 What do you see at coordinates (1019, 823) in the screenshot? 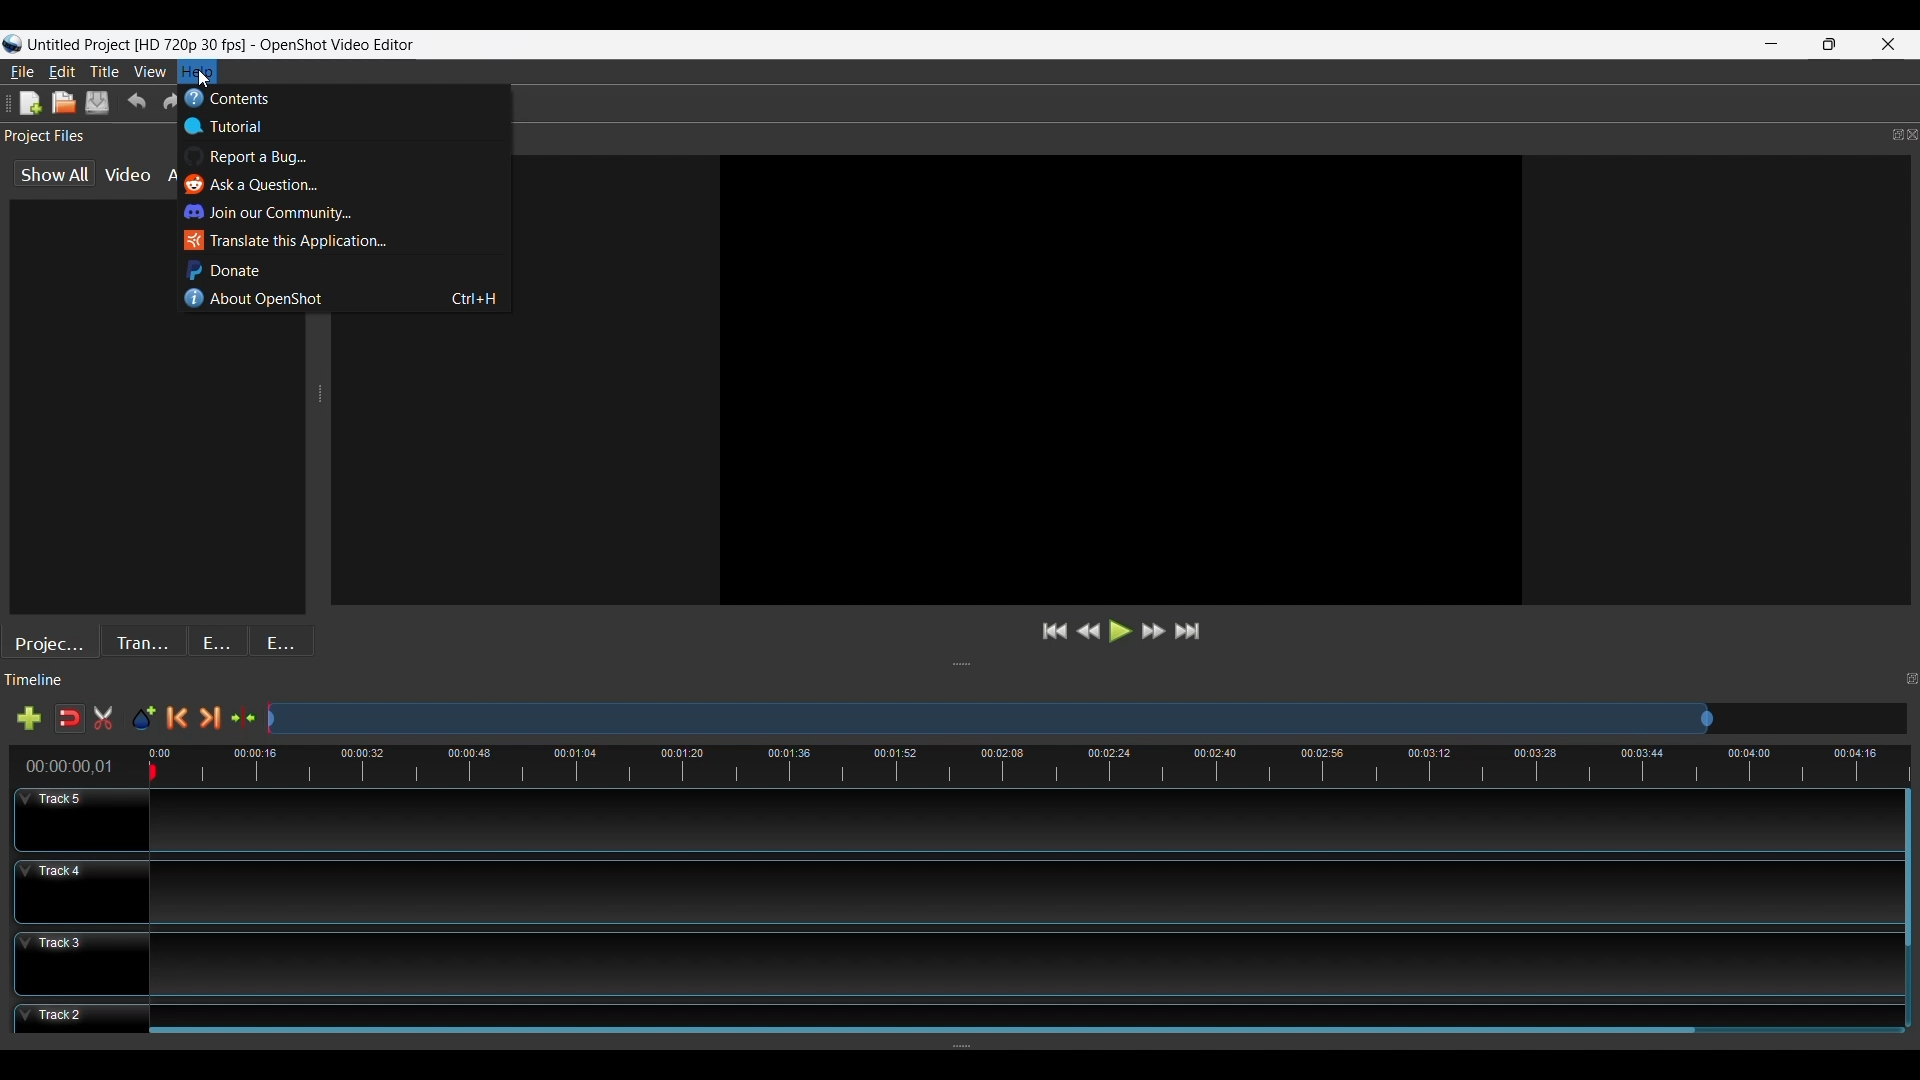
I see `` at bounding box center [1019, 823].